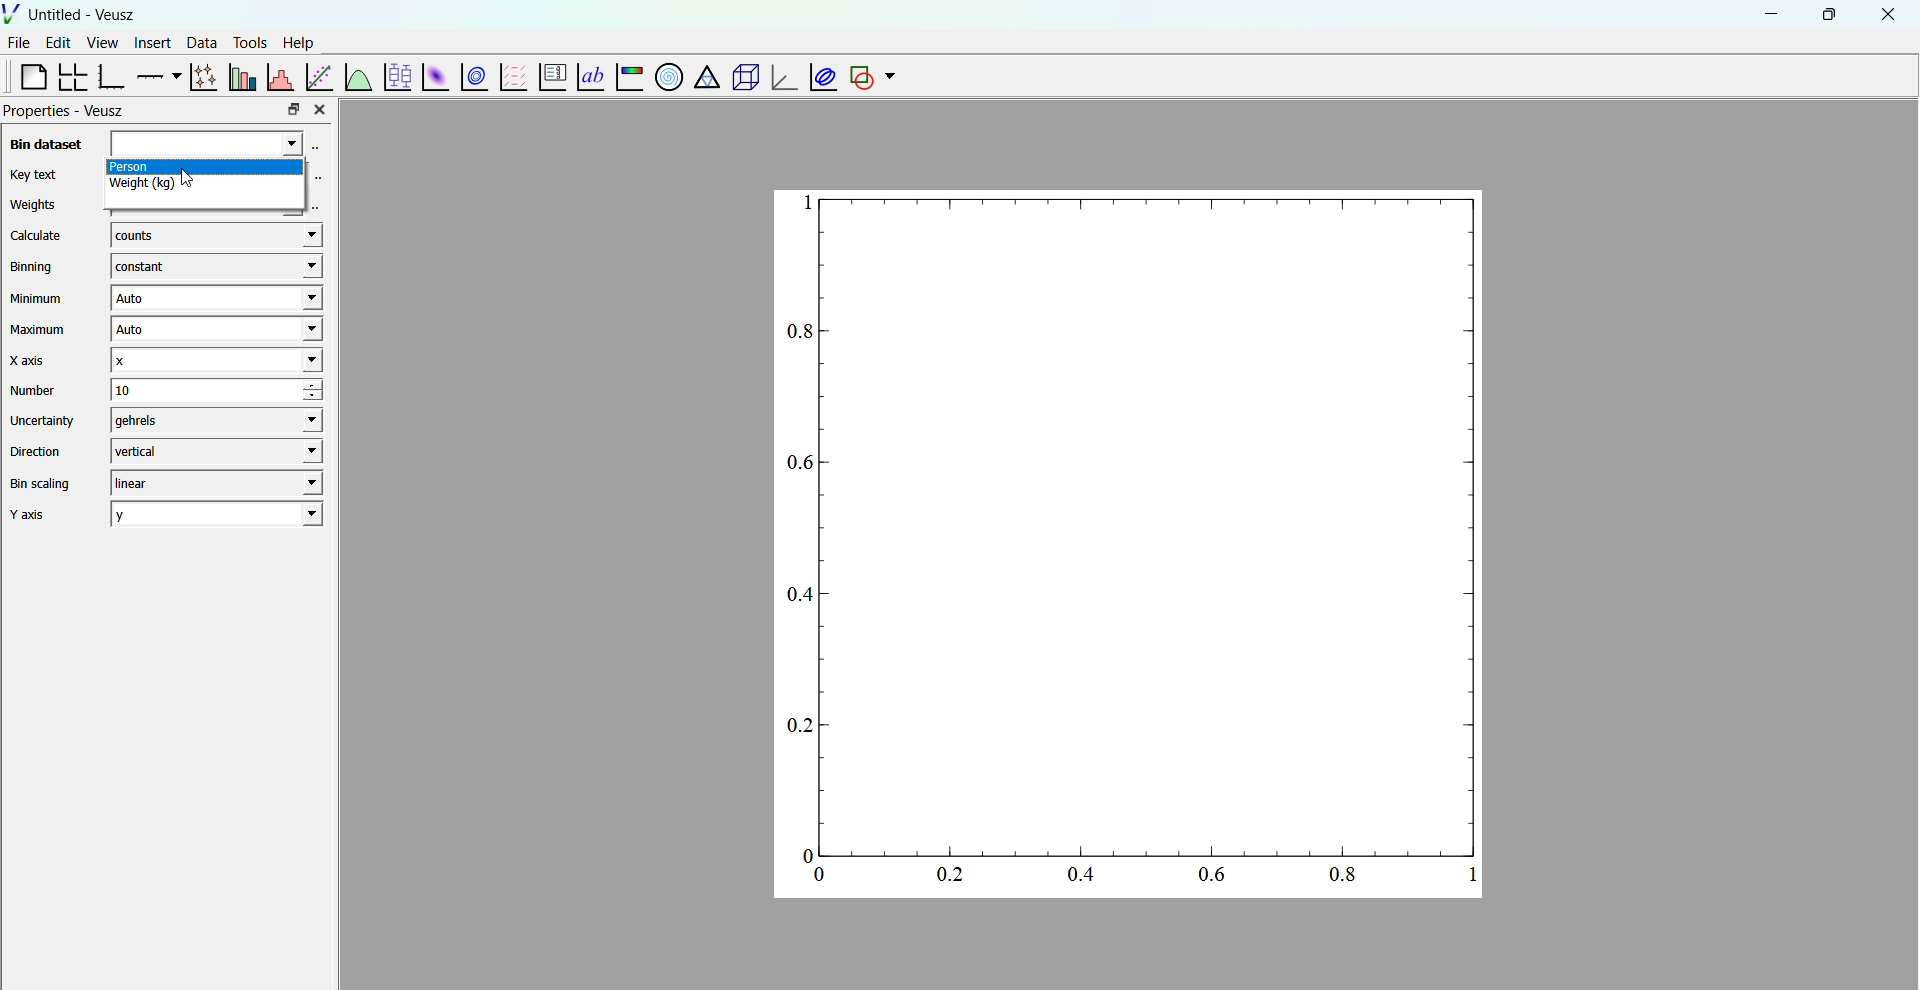 The height and width of the screenshot is (990, 1920). What do you see at coordinates (66, 111) in the screenshot?
I see `Properties - Veusz` at bounding box center [66, 111].